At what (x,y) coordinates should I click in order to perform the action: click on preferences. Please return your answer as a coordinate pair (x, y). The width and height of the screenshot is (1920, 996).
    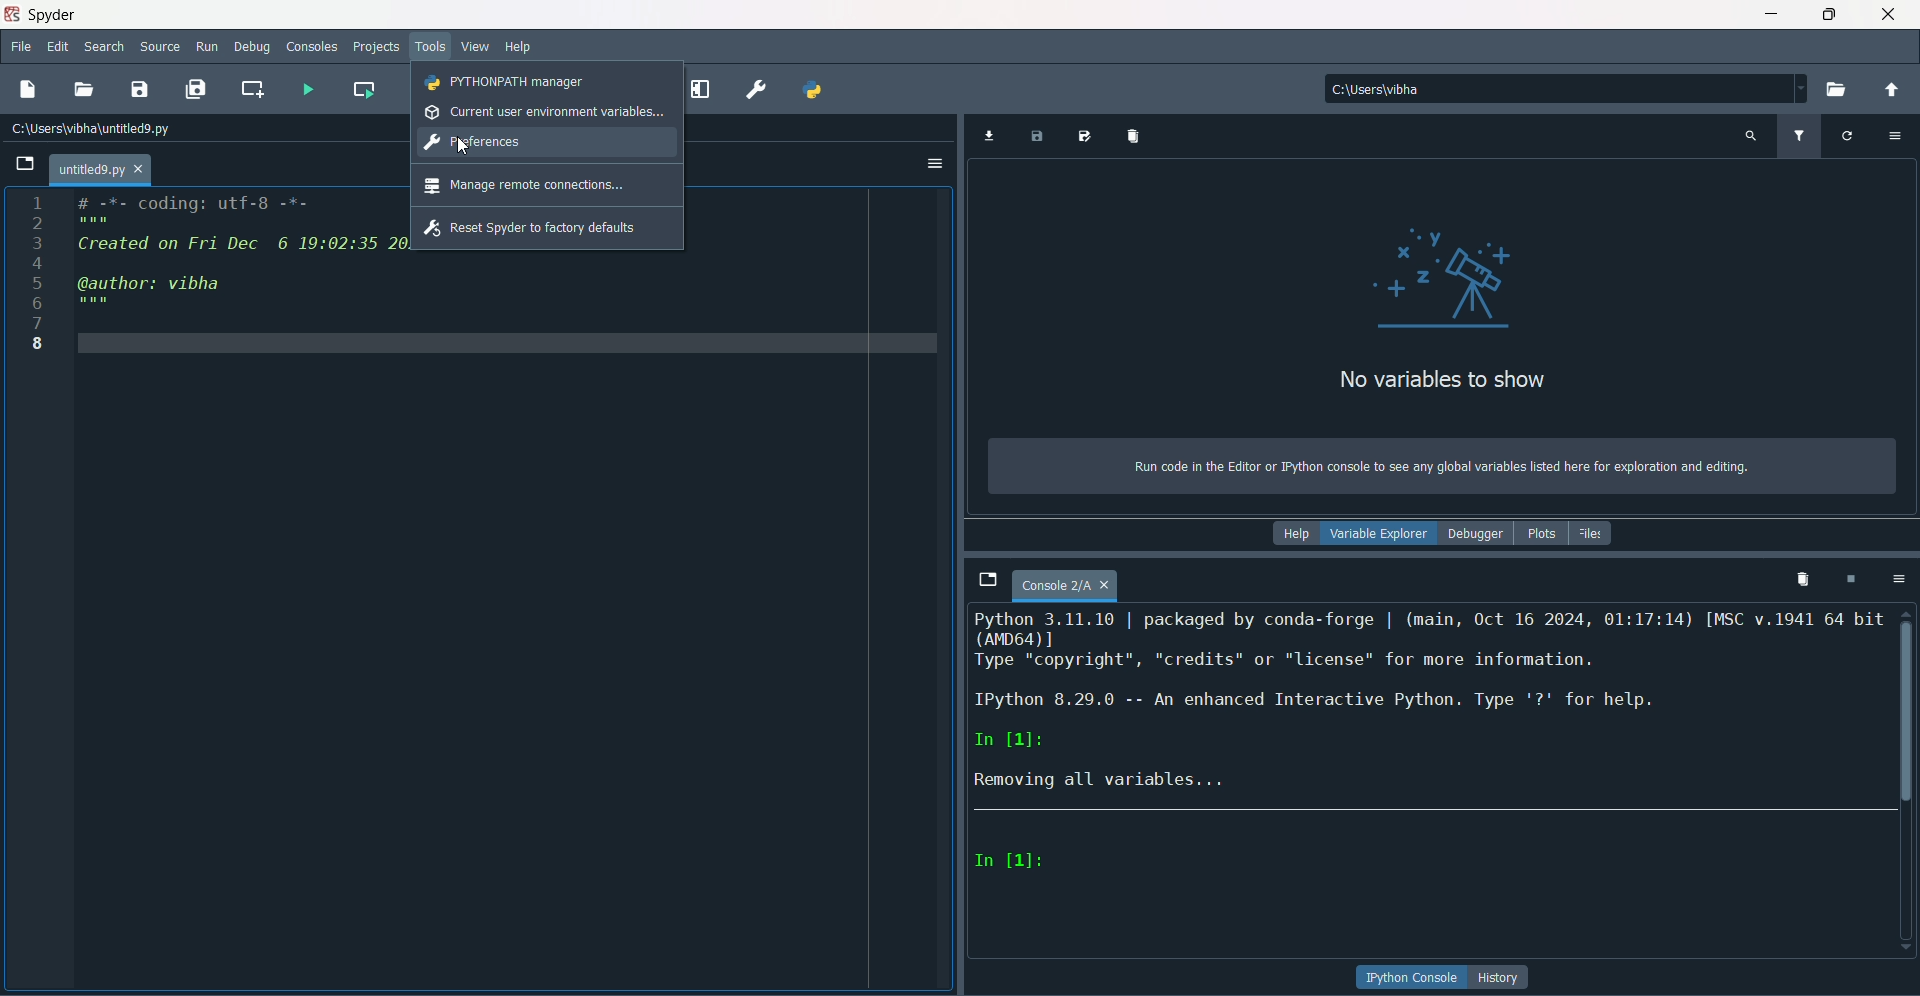
    Looking at the image, I should click on (754, 90).